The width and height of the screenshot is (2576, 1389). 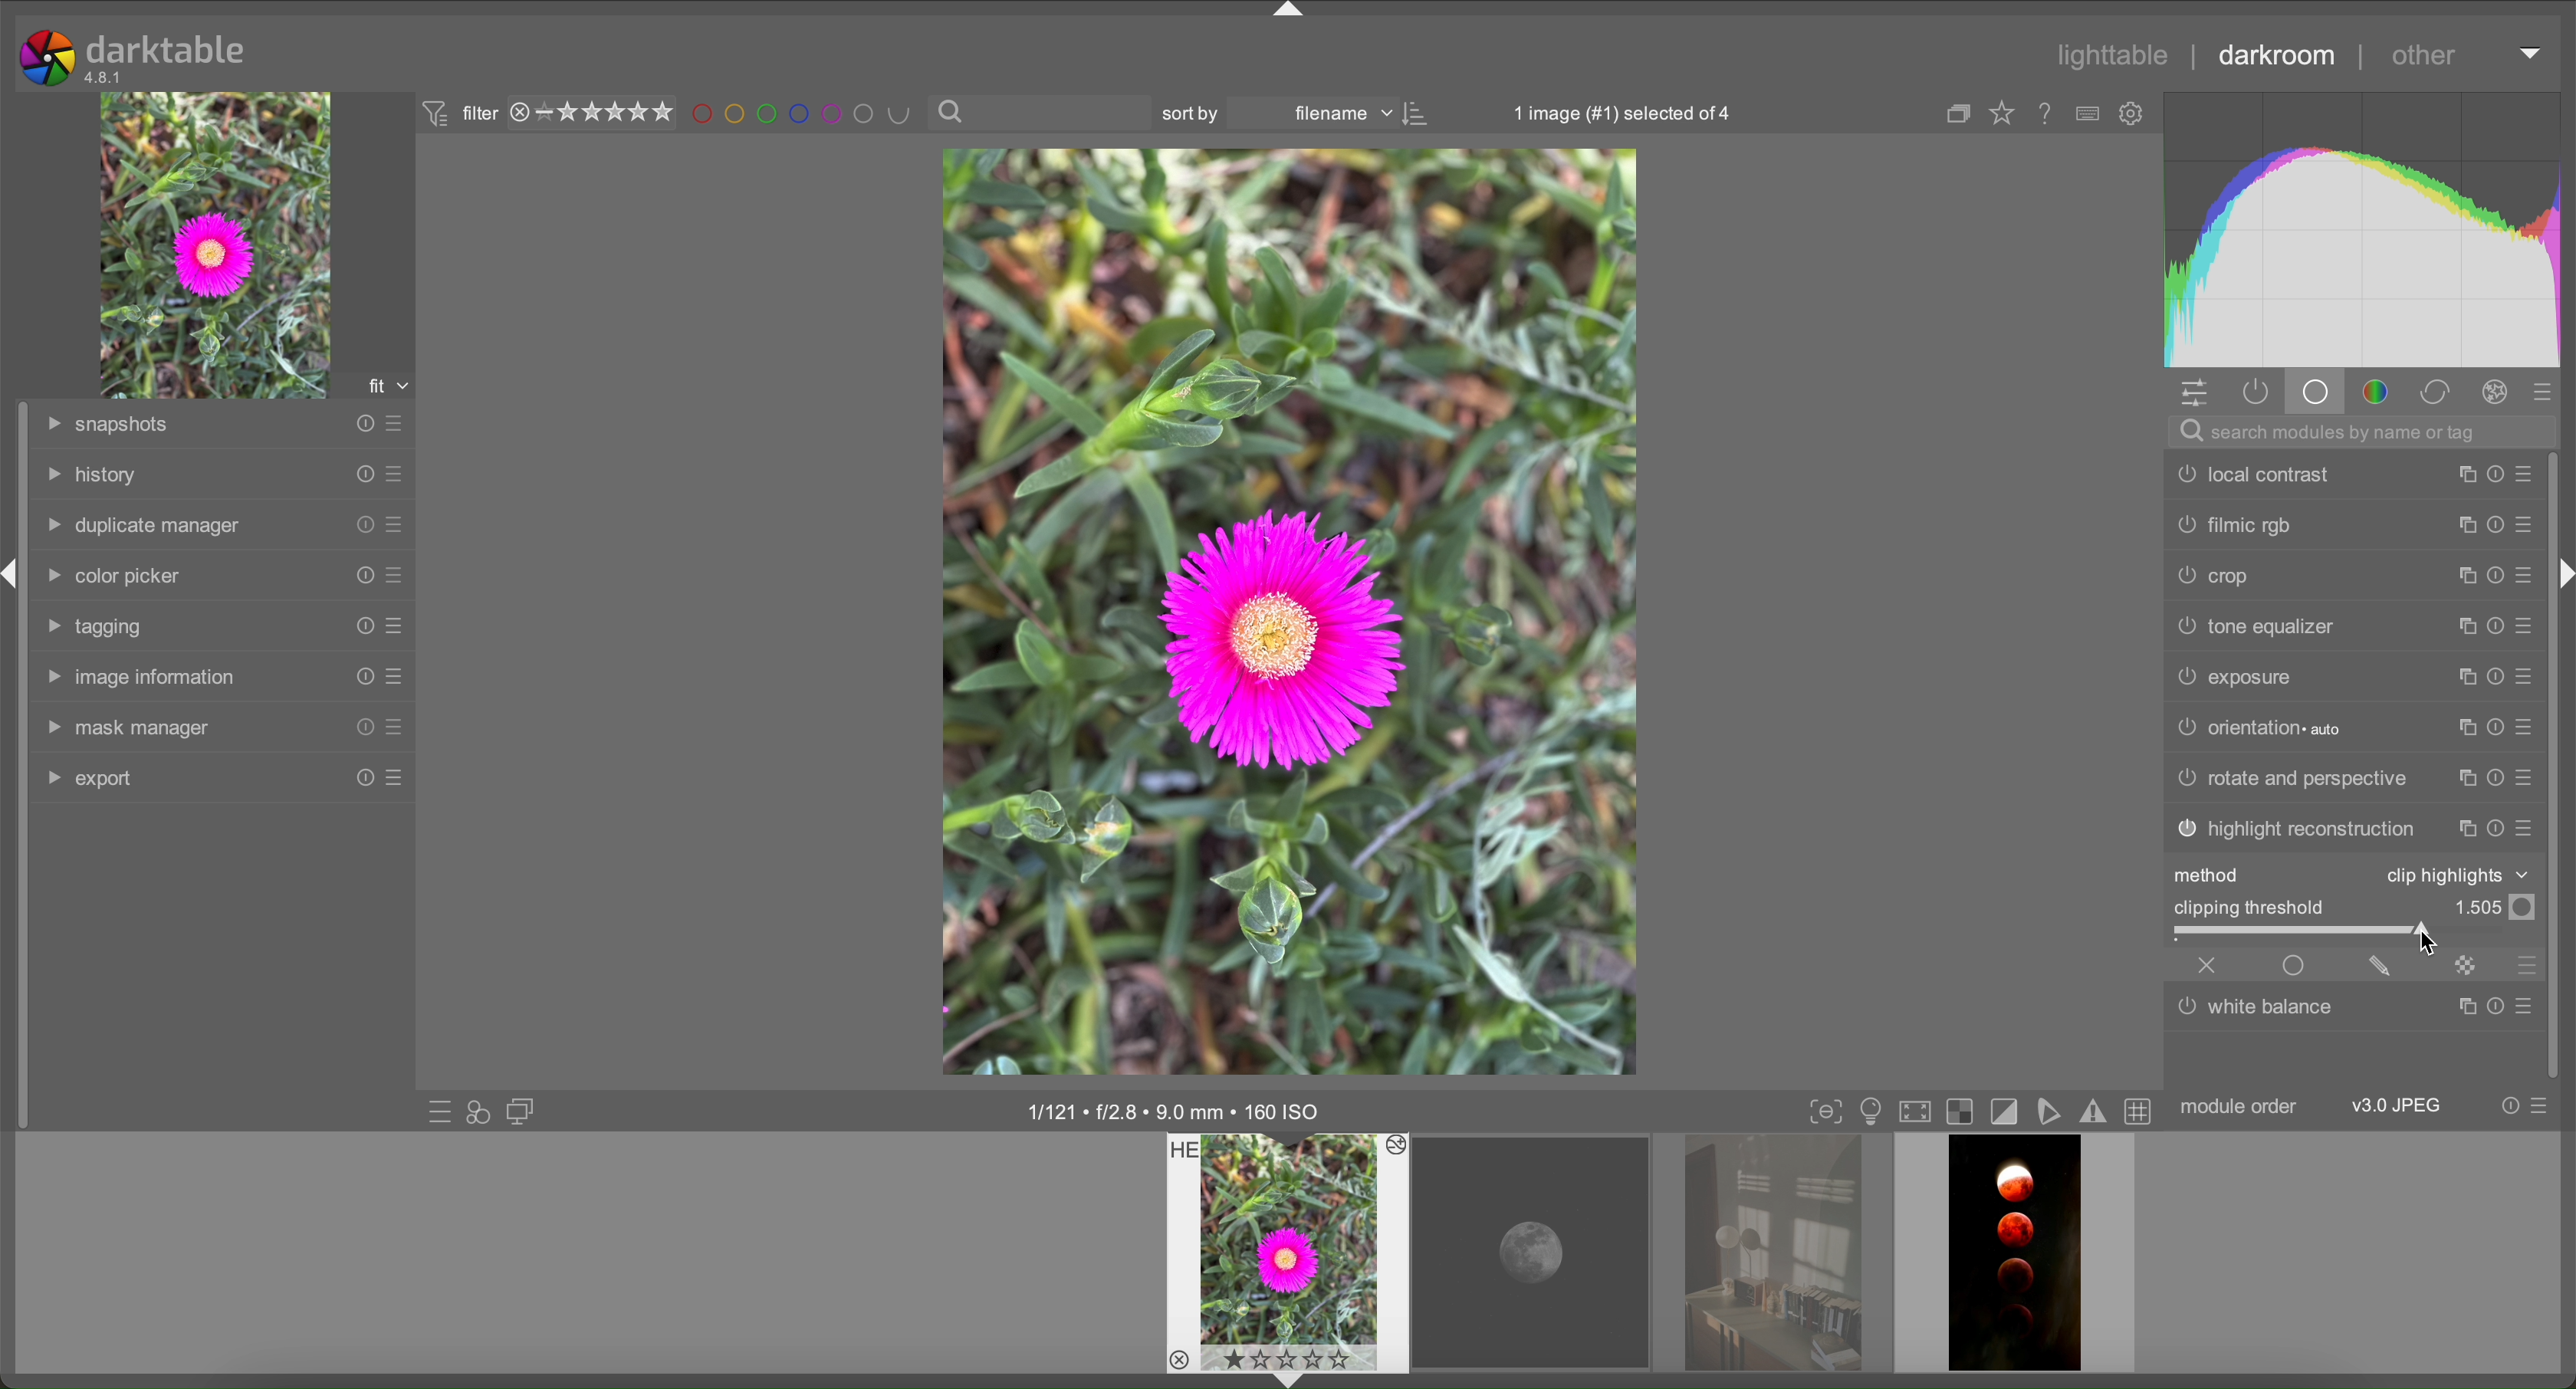 What do you see at coordinates (1042, 113) in the screenshot?
I see `search bar` at bounding box center [1042, 113].